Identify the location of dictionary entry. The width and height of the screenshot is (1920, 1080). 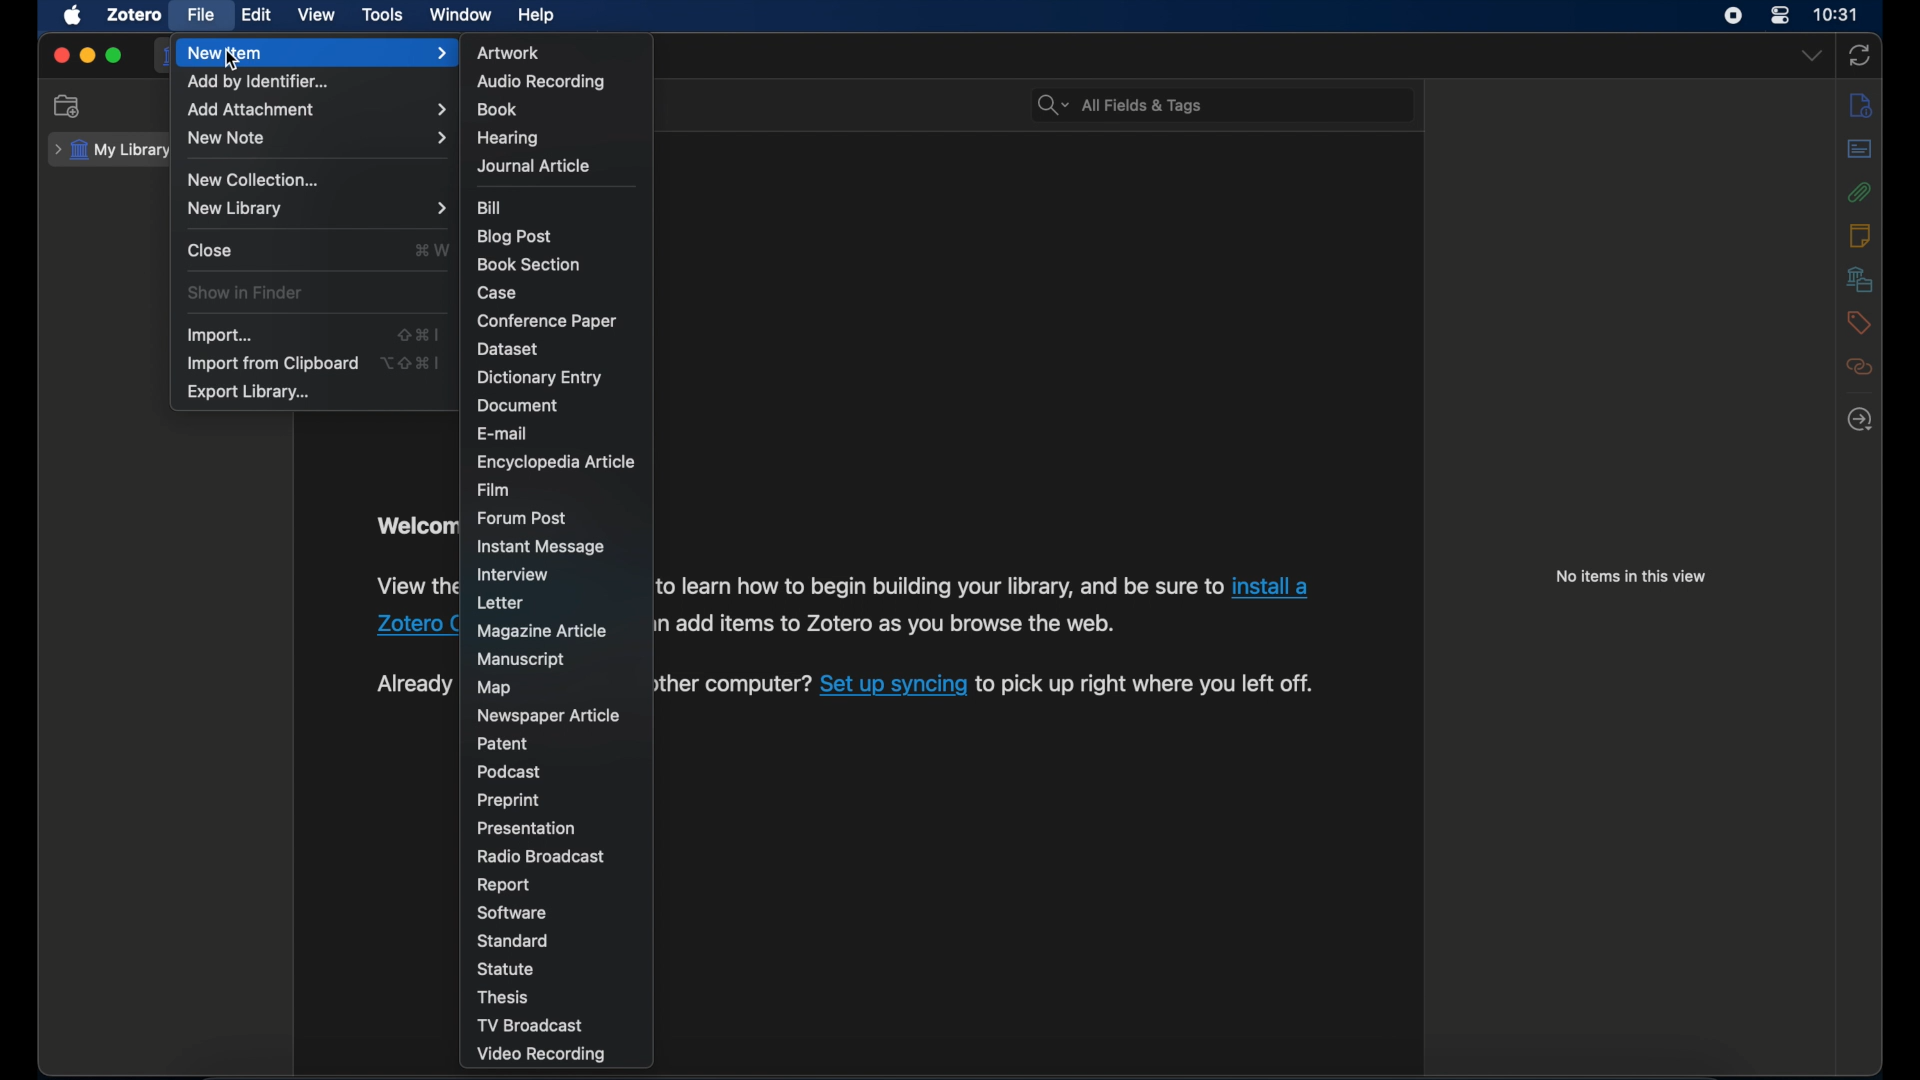
(539, 378).